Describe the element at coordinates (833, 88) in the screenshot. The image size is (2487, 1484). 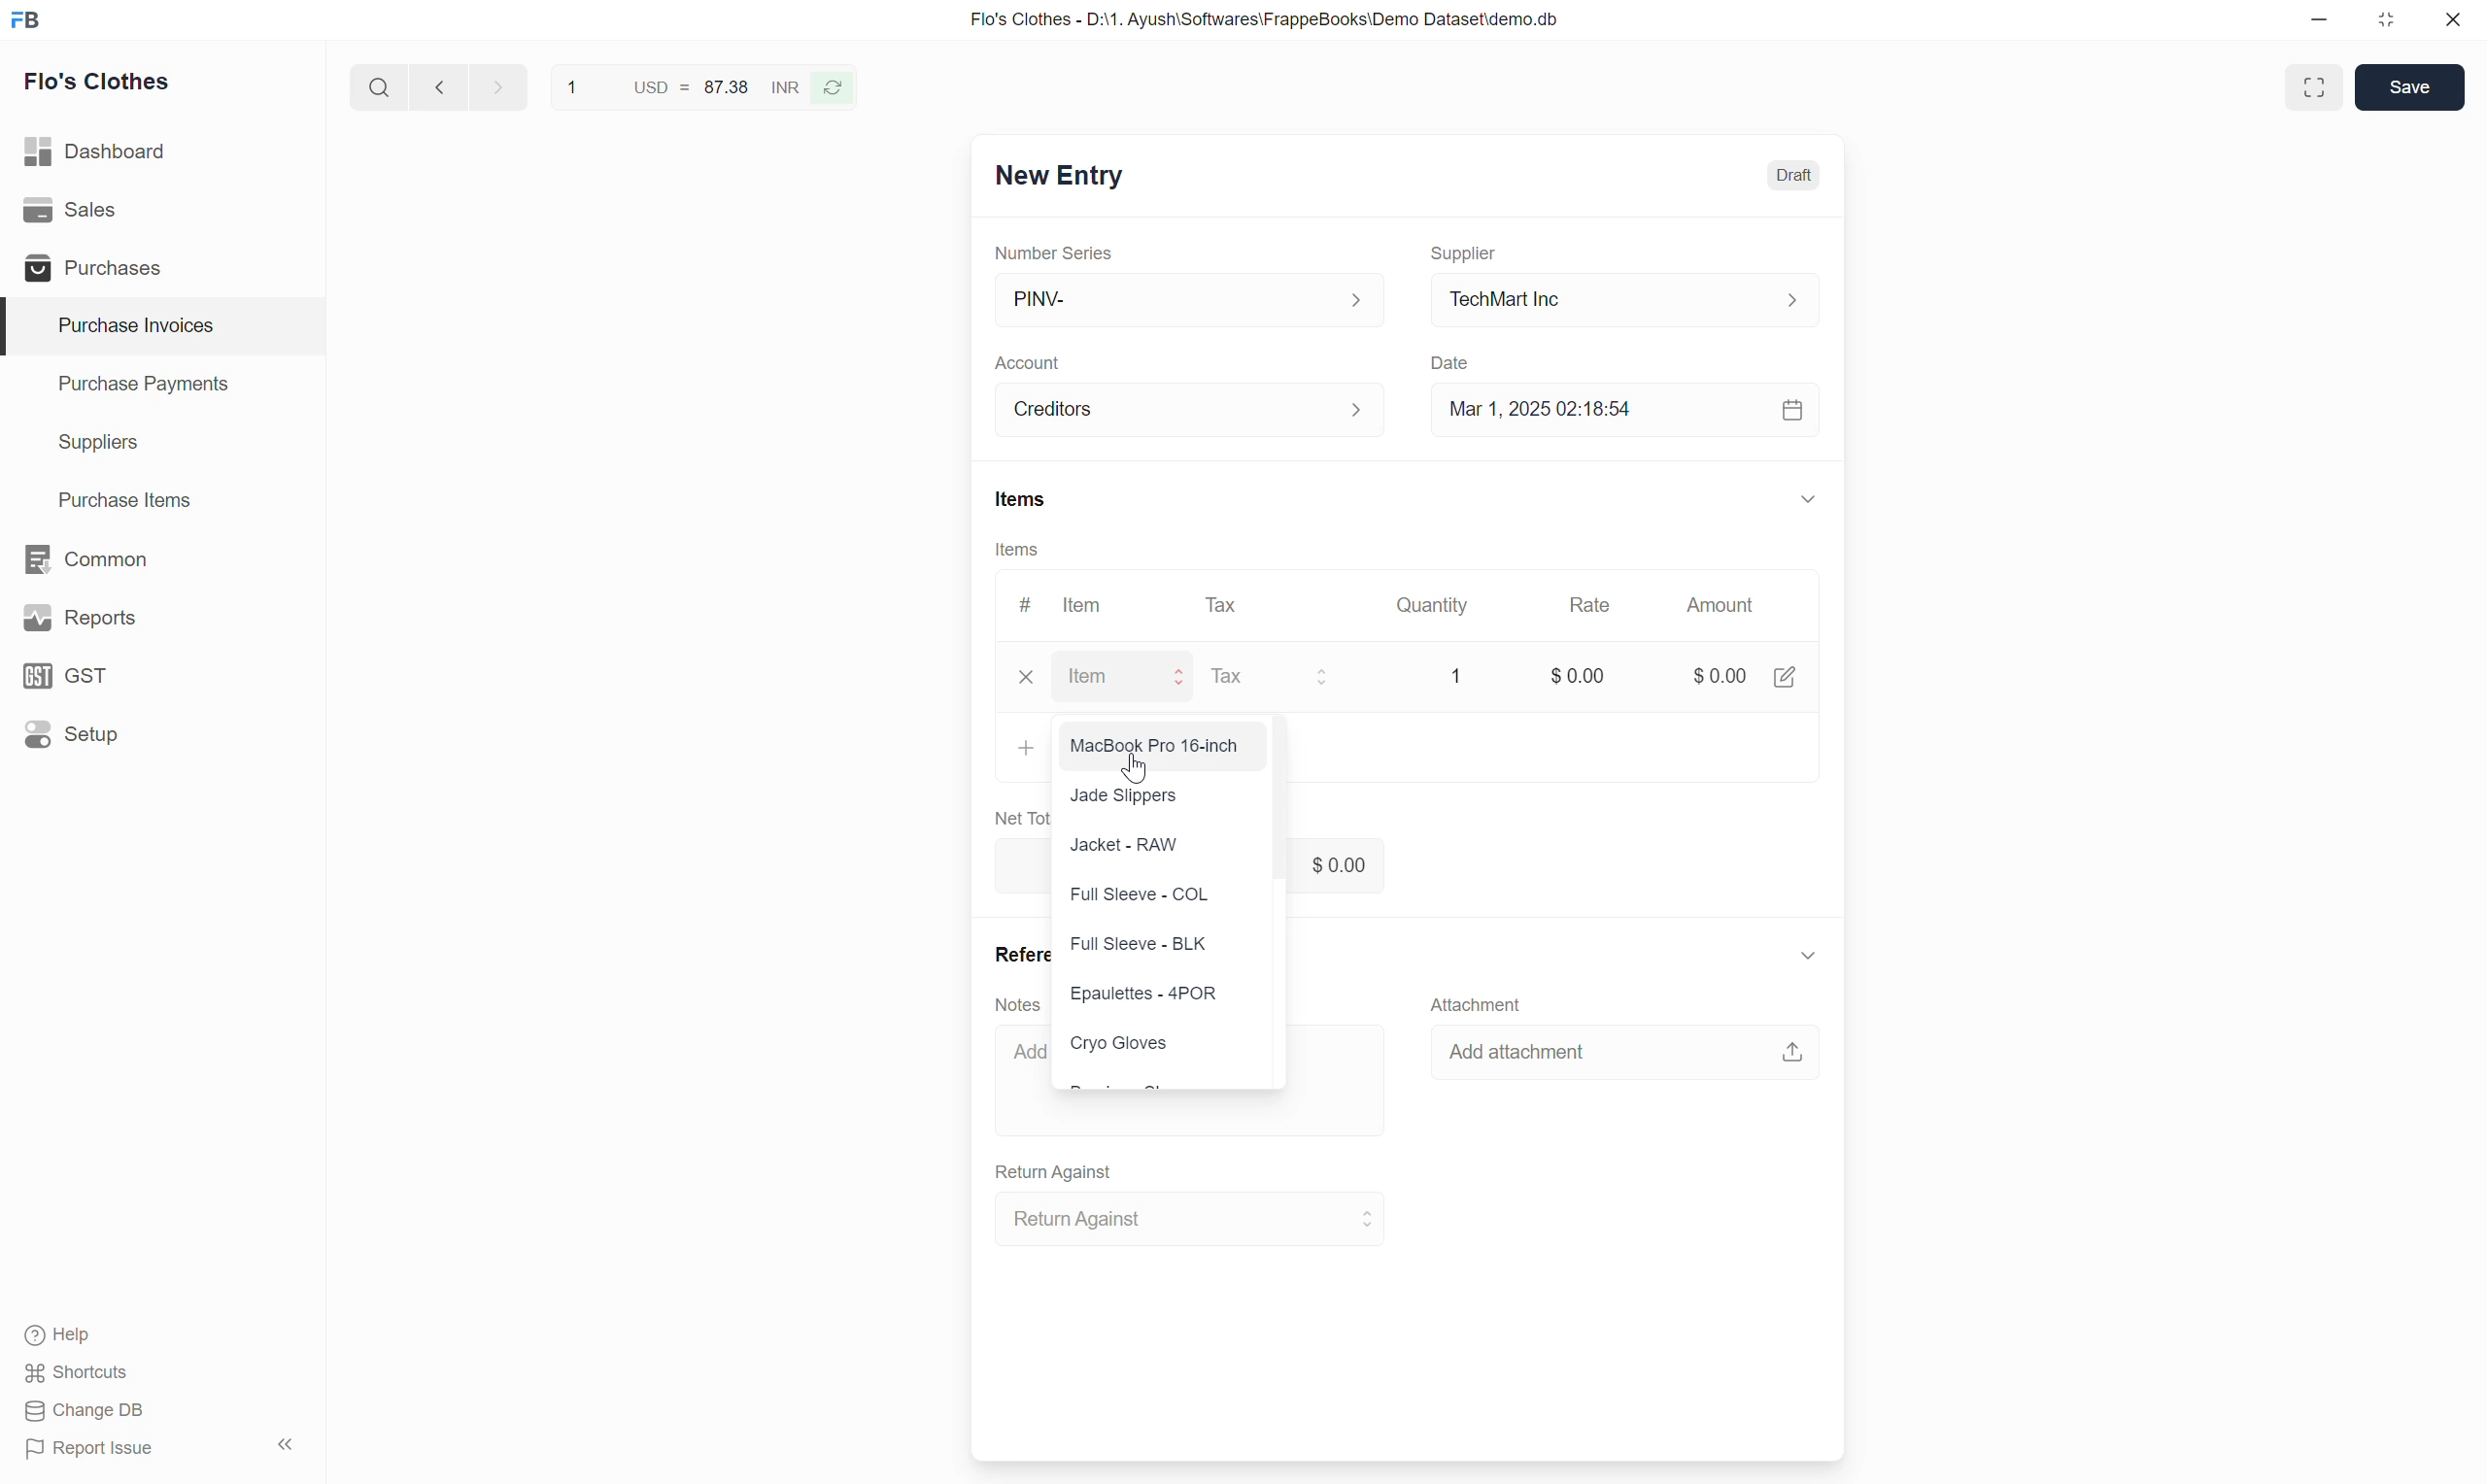
I see `Reverse` at that location.